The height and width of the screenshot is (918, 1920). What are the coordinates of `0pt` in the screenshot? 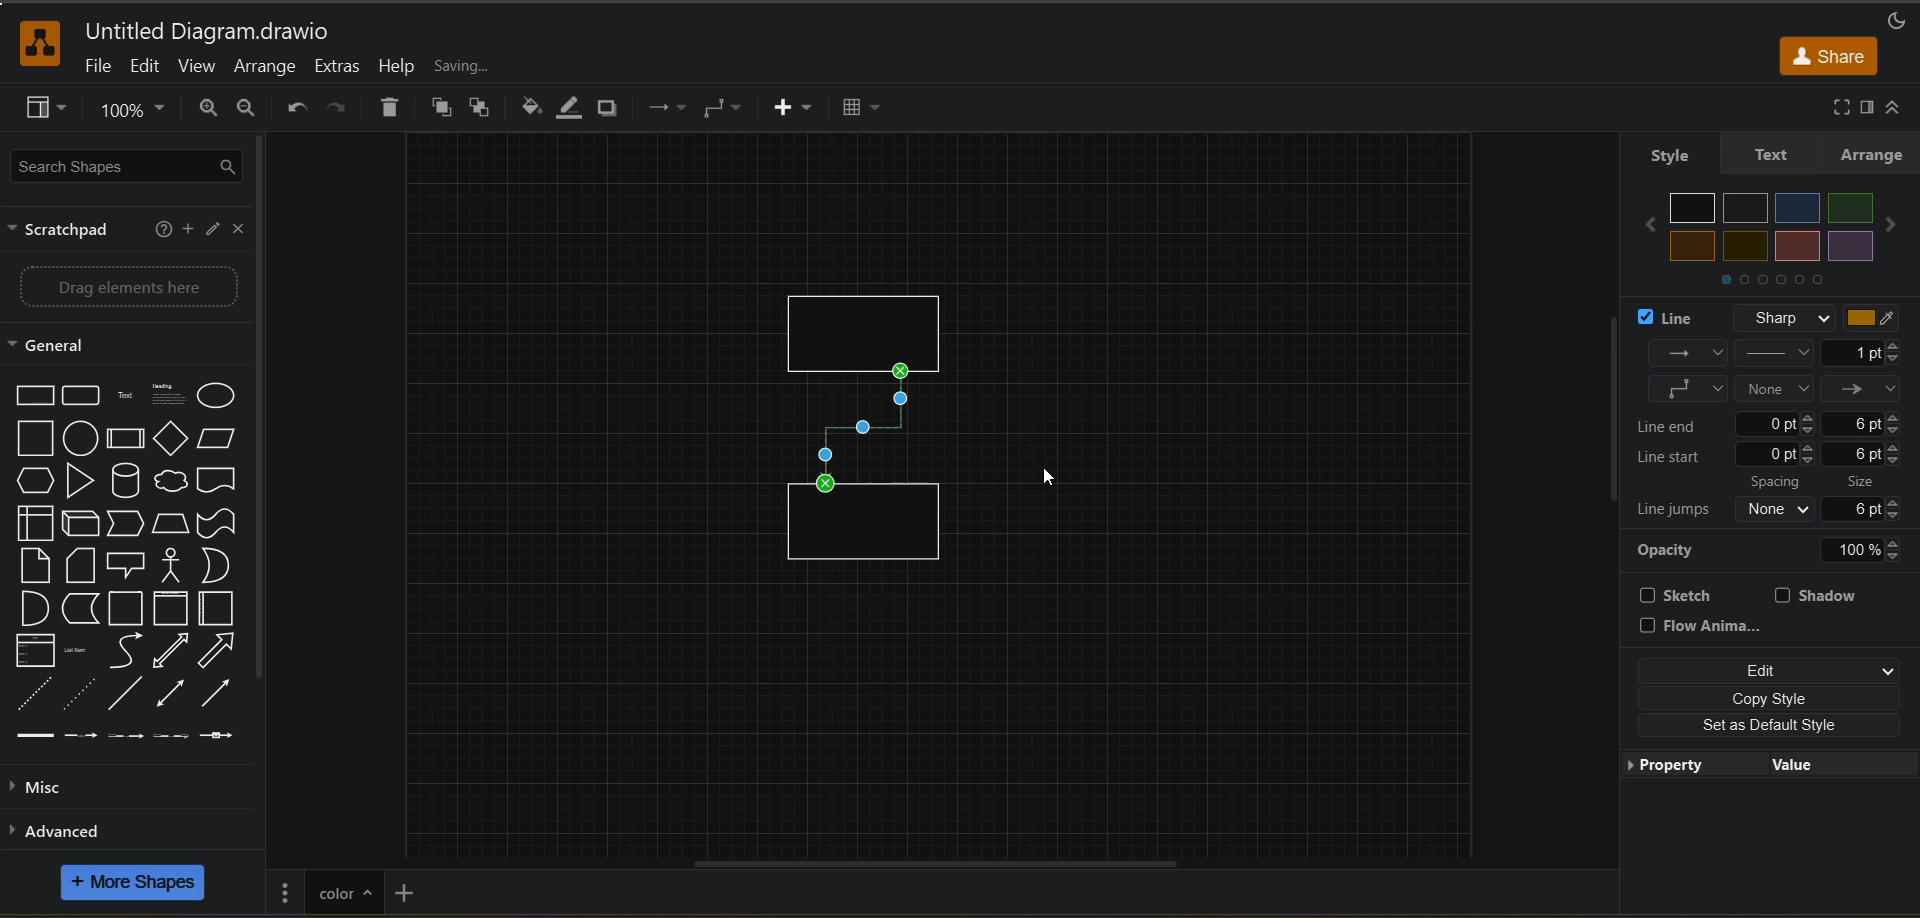 It's located at (1777, 454).